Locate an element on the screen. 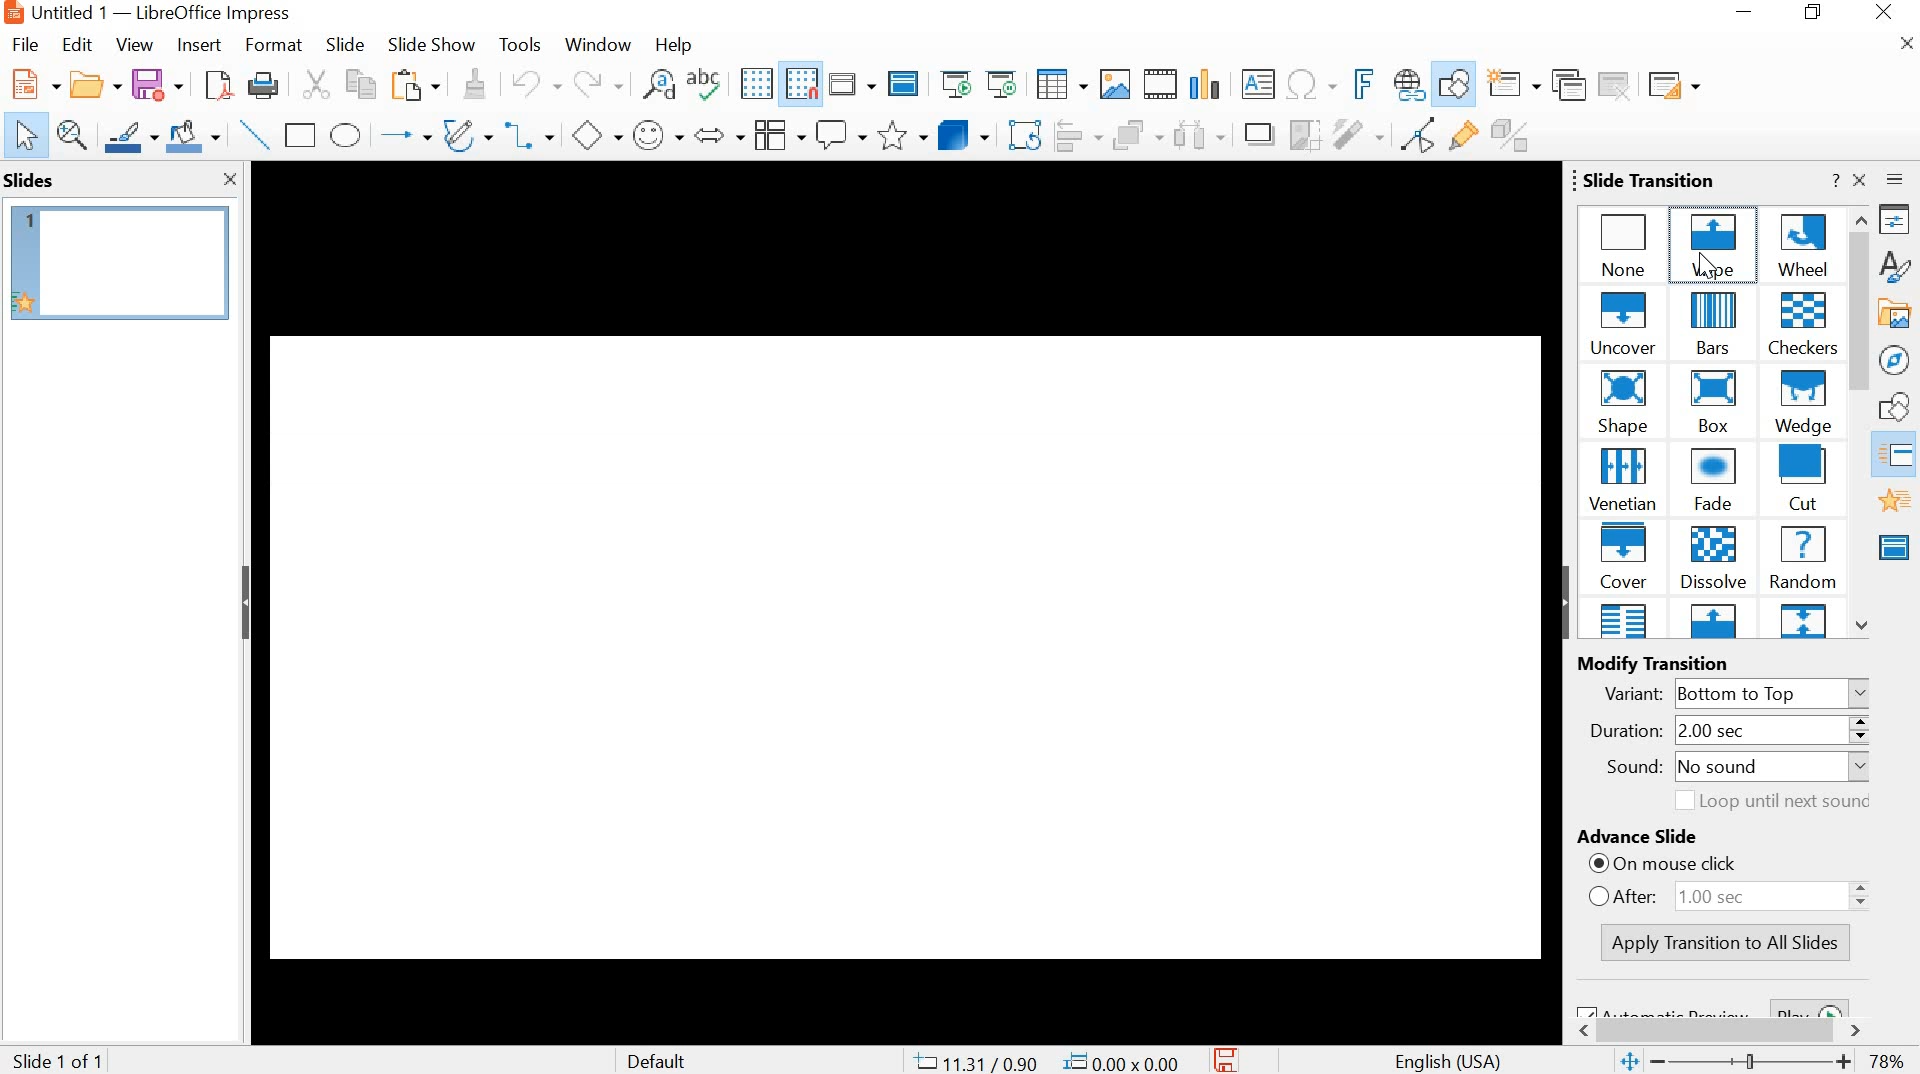  DEFAULT is located at coordinates (673, 1060).